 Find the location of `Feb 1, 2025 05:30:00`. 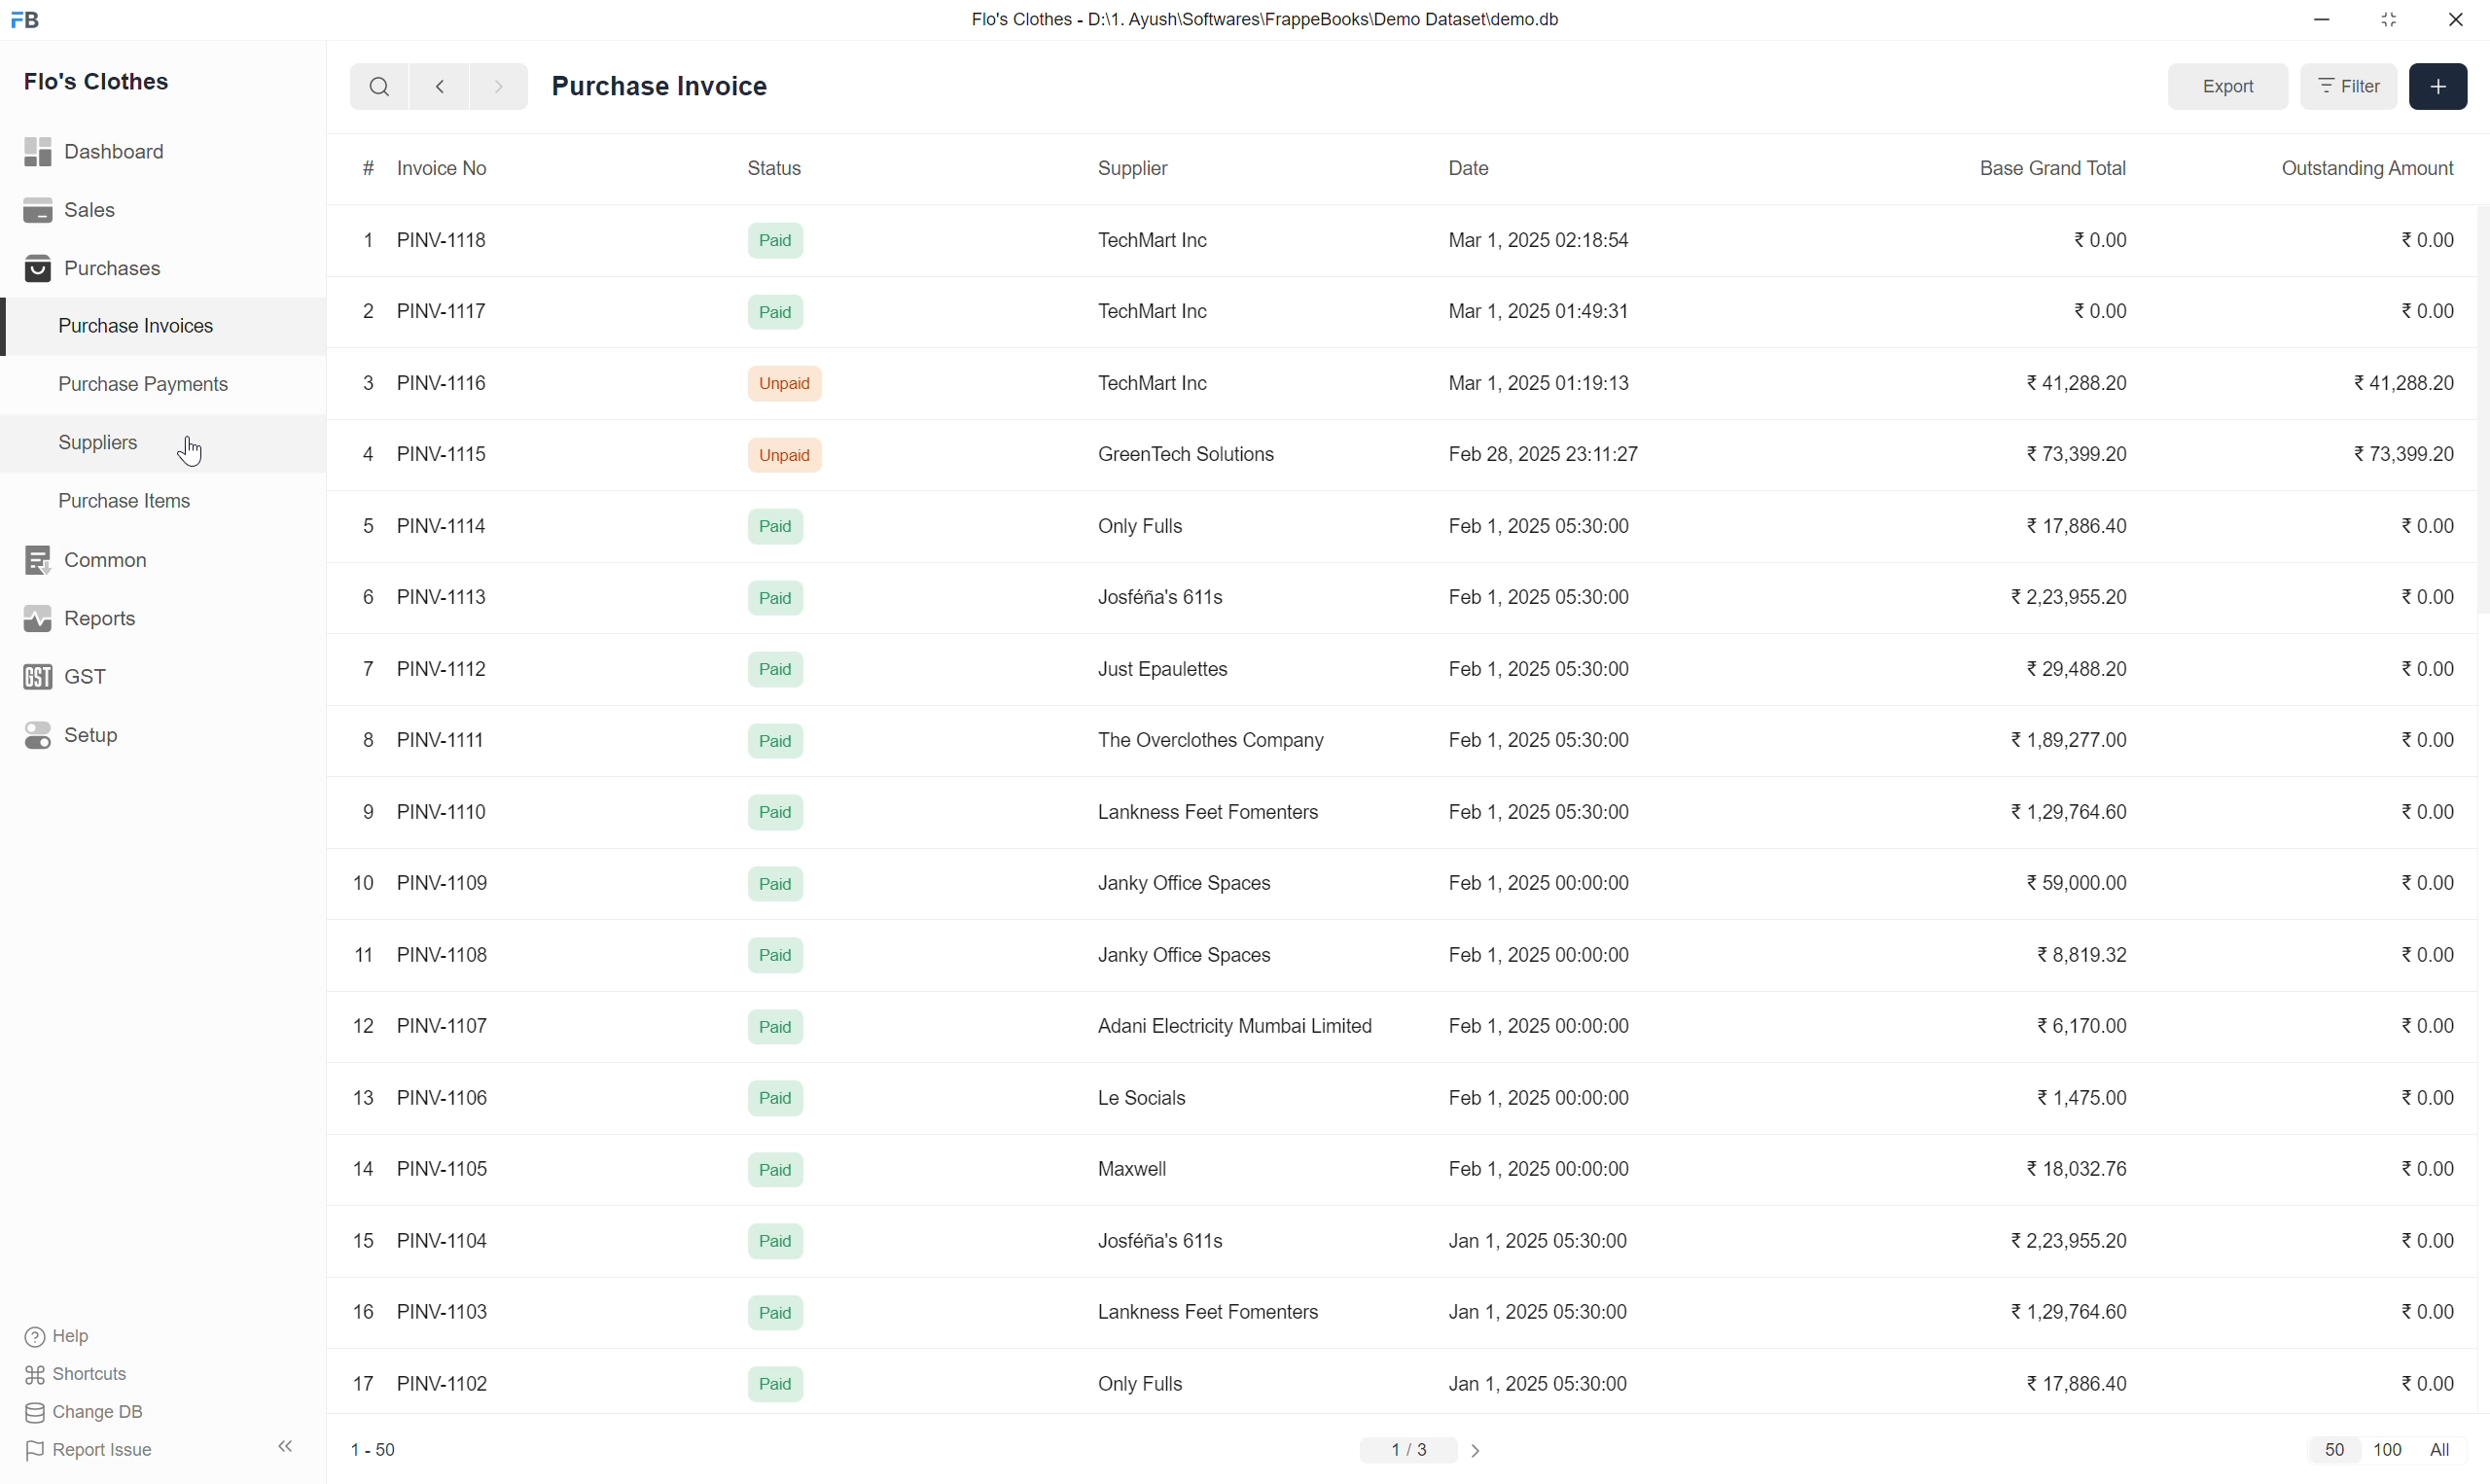

Feb 1, 2025 05:30:00 is located at coordinates (1534, 599).